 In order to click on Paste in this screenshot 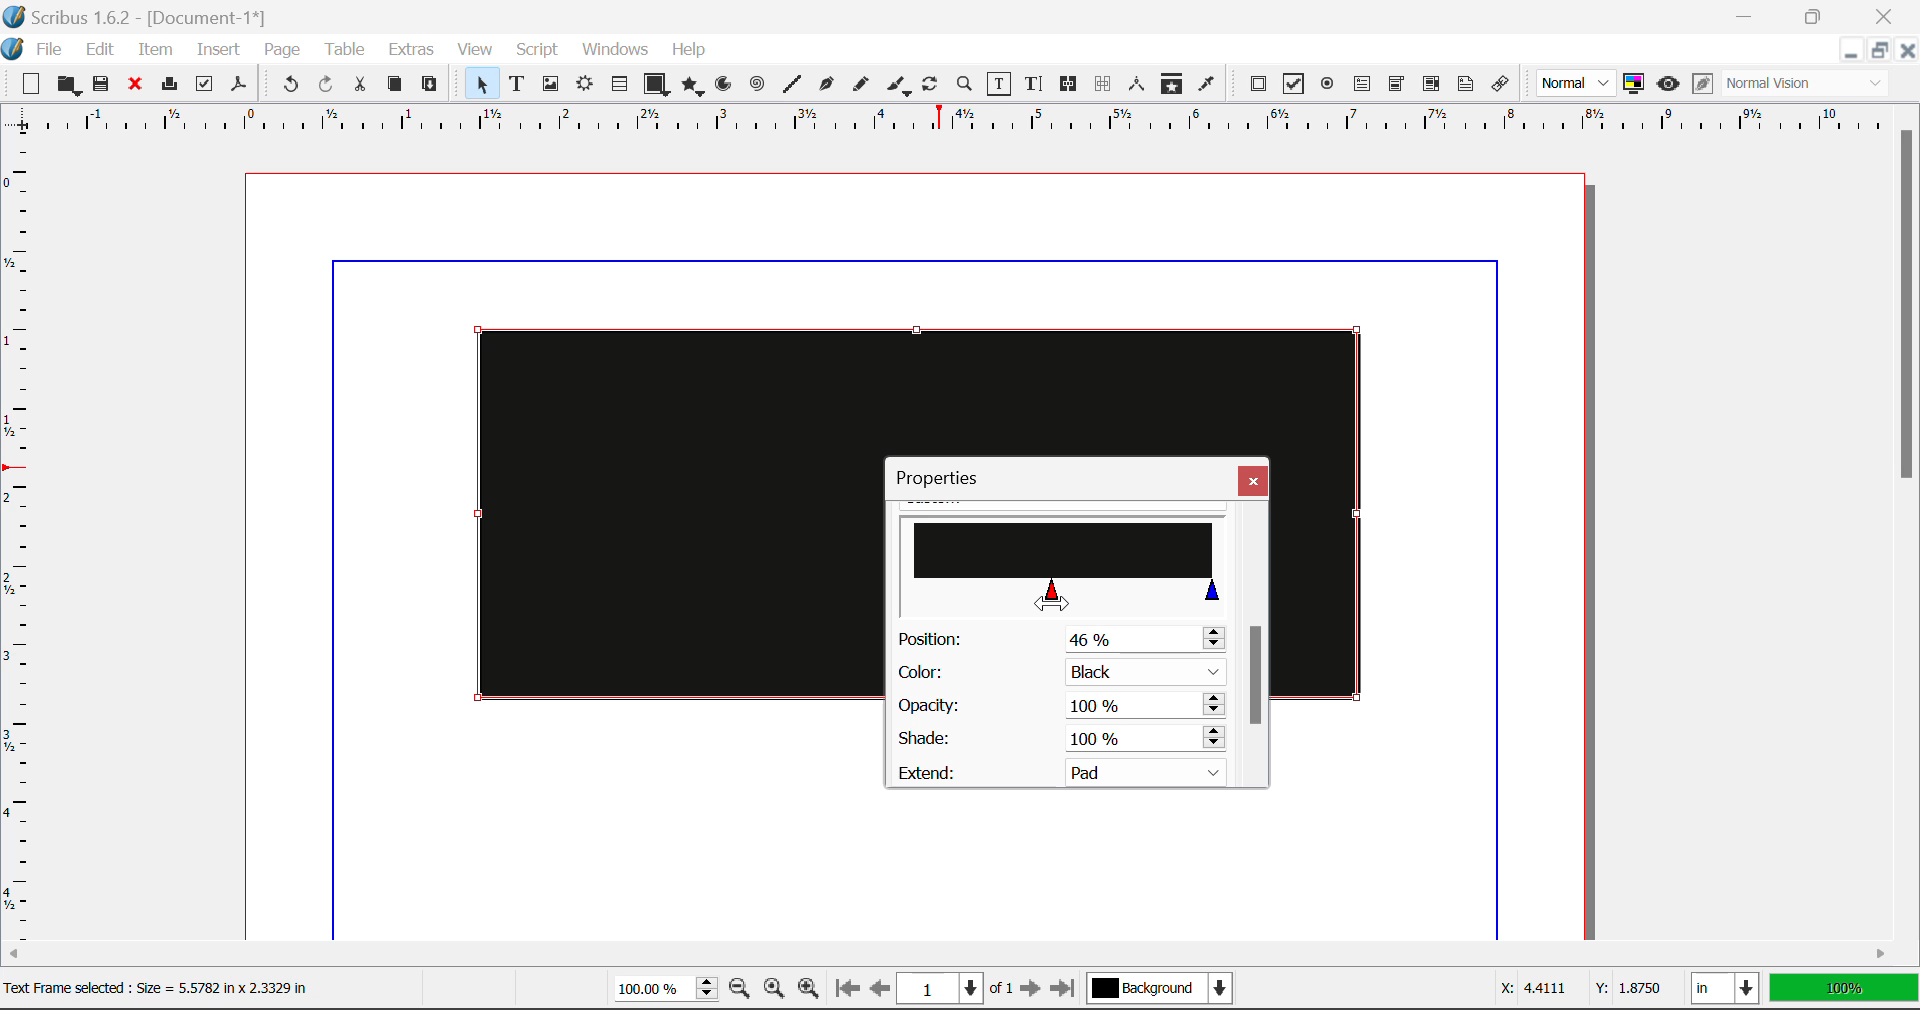, I will do `click(430, 85)`.